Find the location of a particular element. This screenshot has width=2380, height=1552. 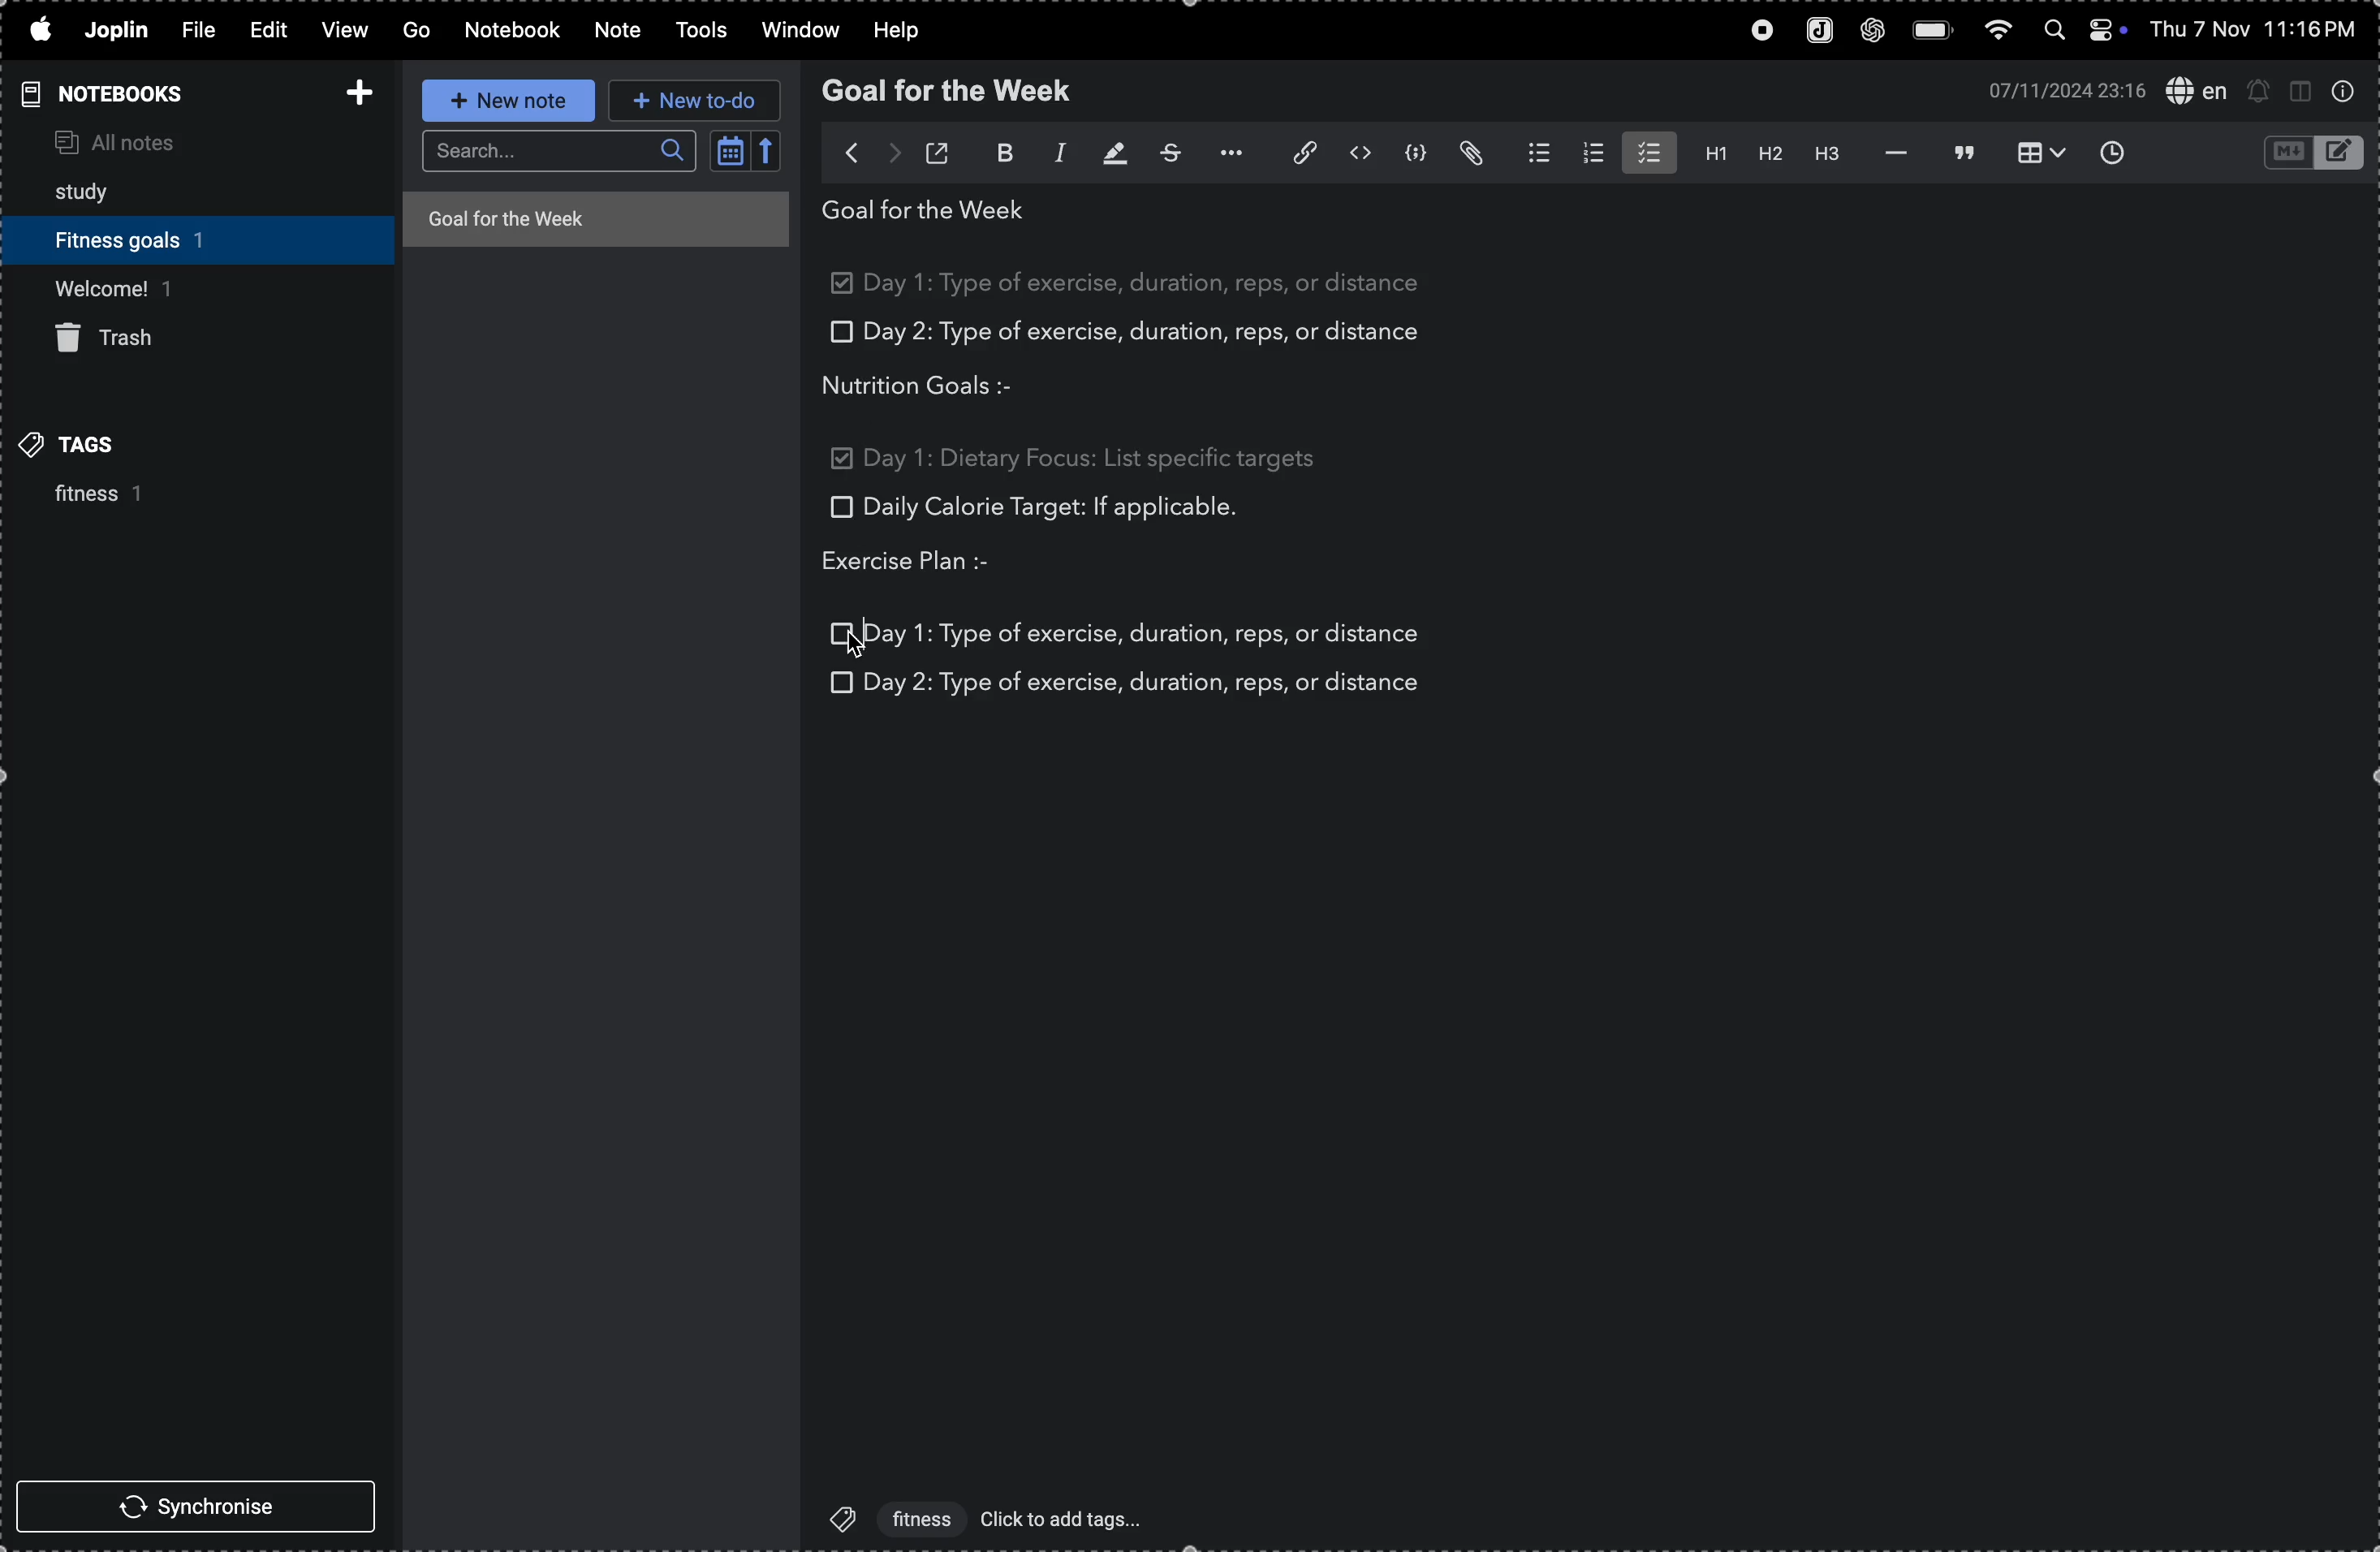

notebooks is located at coordinates (114, 93).